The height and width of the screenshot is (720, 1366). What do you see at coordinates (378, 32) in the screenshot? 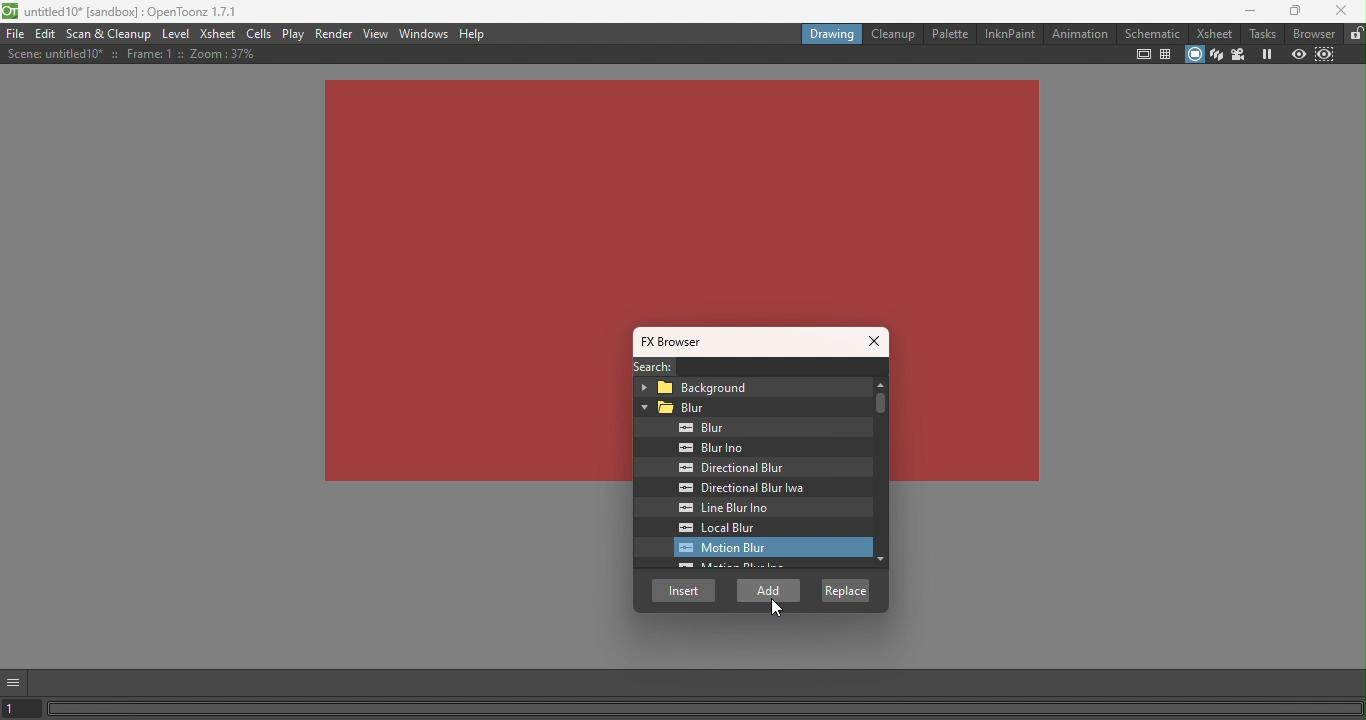
I see `View` at bounding box center [378, 32].